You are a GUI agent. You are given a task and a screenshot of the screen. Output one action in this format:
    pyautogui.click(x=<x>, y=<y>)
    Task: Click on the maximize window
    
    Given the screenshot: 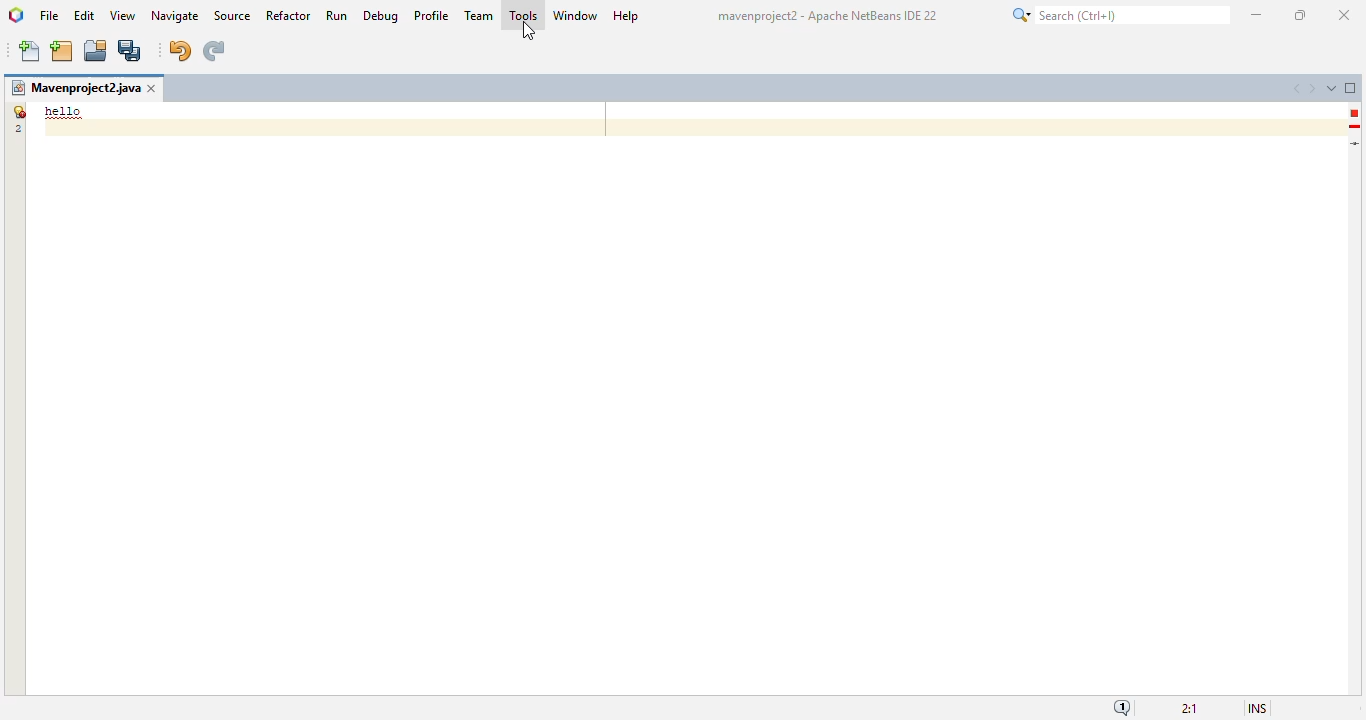 What is the action you would take?
    pyautogui.click(x=1351, y=87)
    